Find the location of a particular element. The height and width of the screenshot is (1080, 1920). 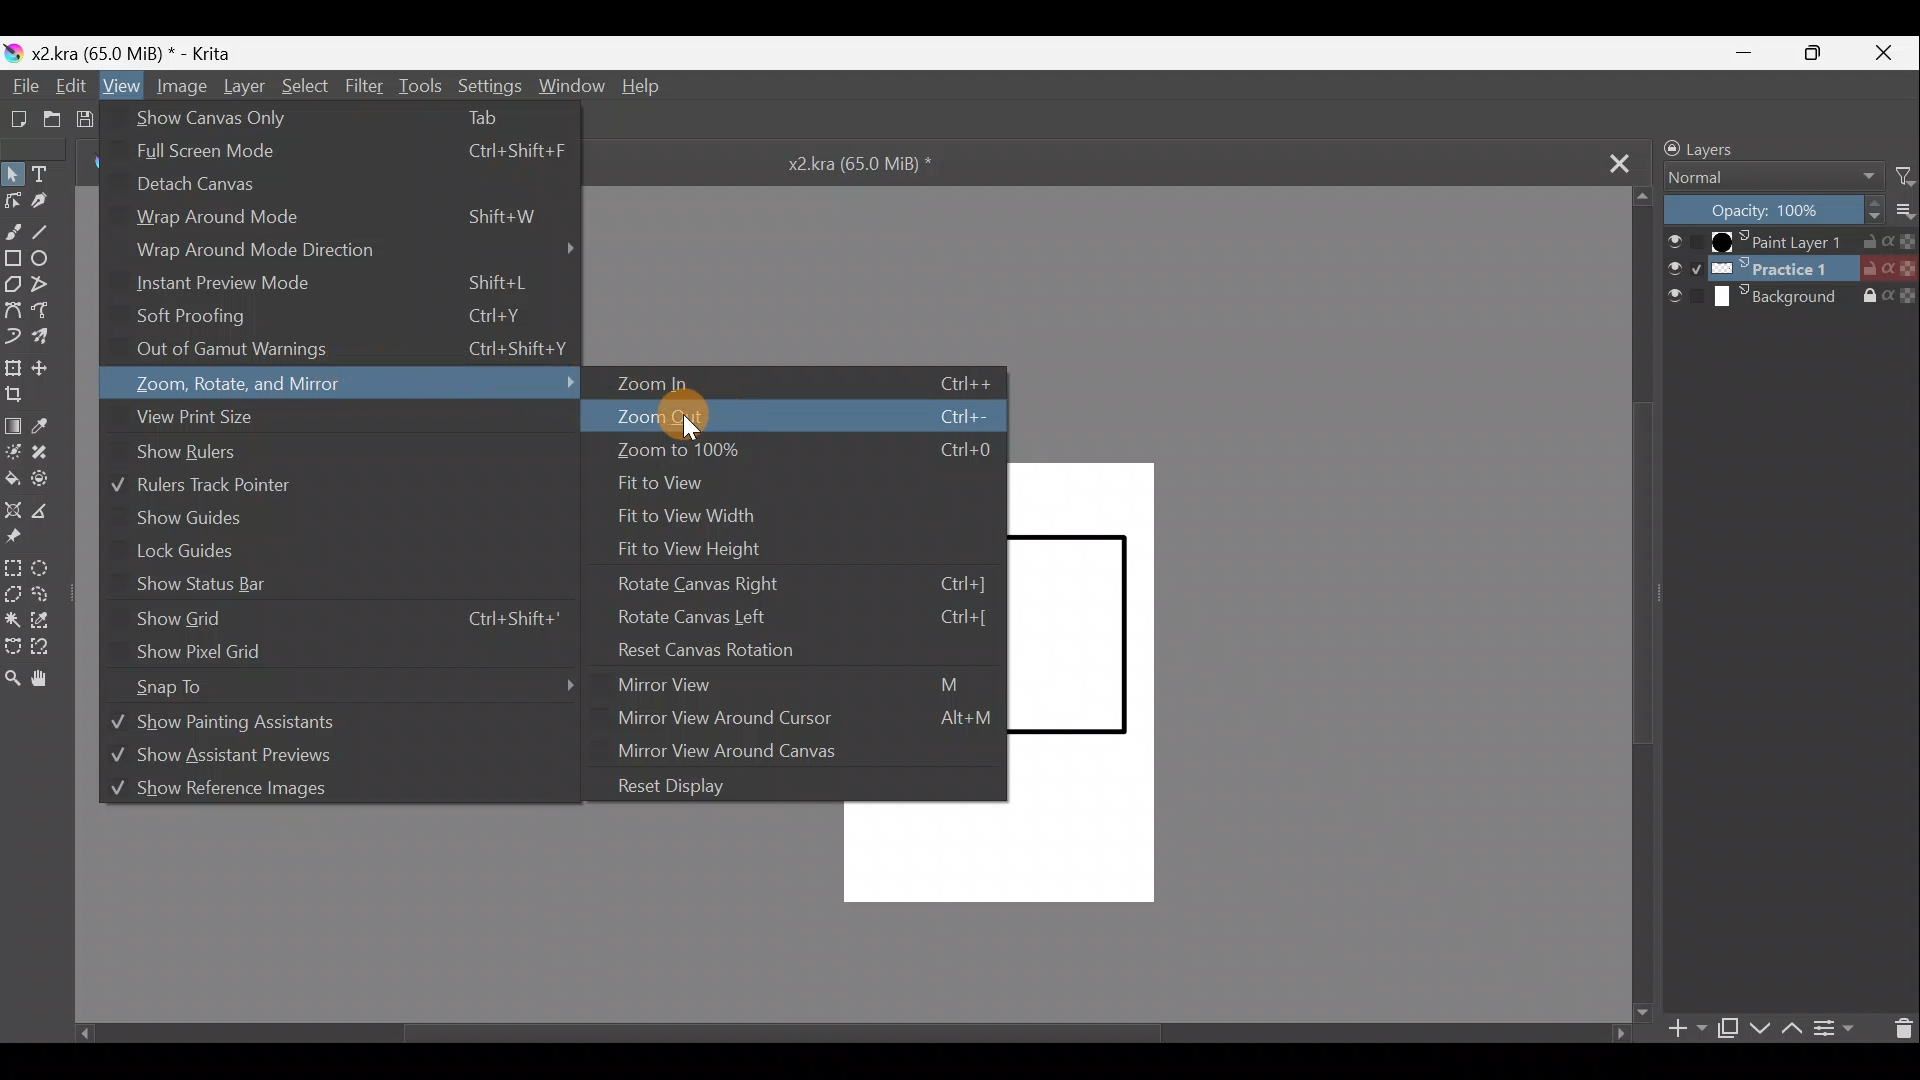

Smart patch tool is located at coordinates (51, 458).